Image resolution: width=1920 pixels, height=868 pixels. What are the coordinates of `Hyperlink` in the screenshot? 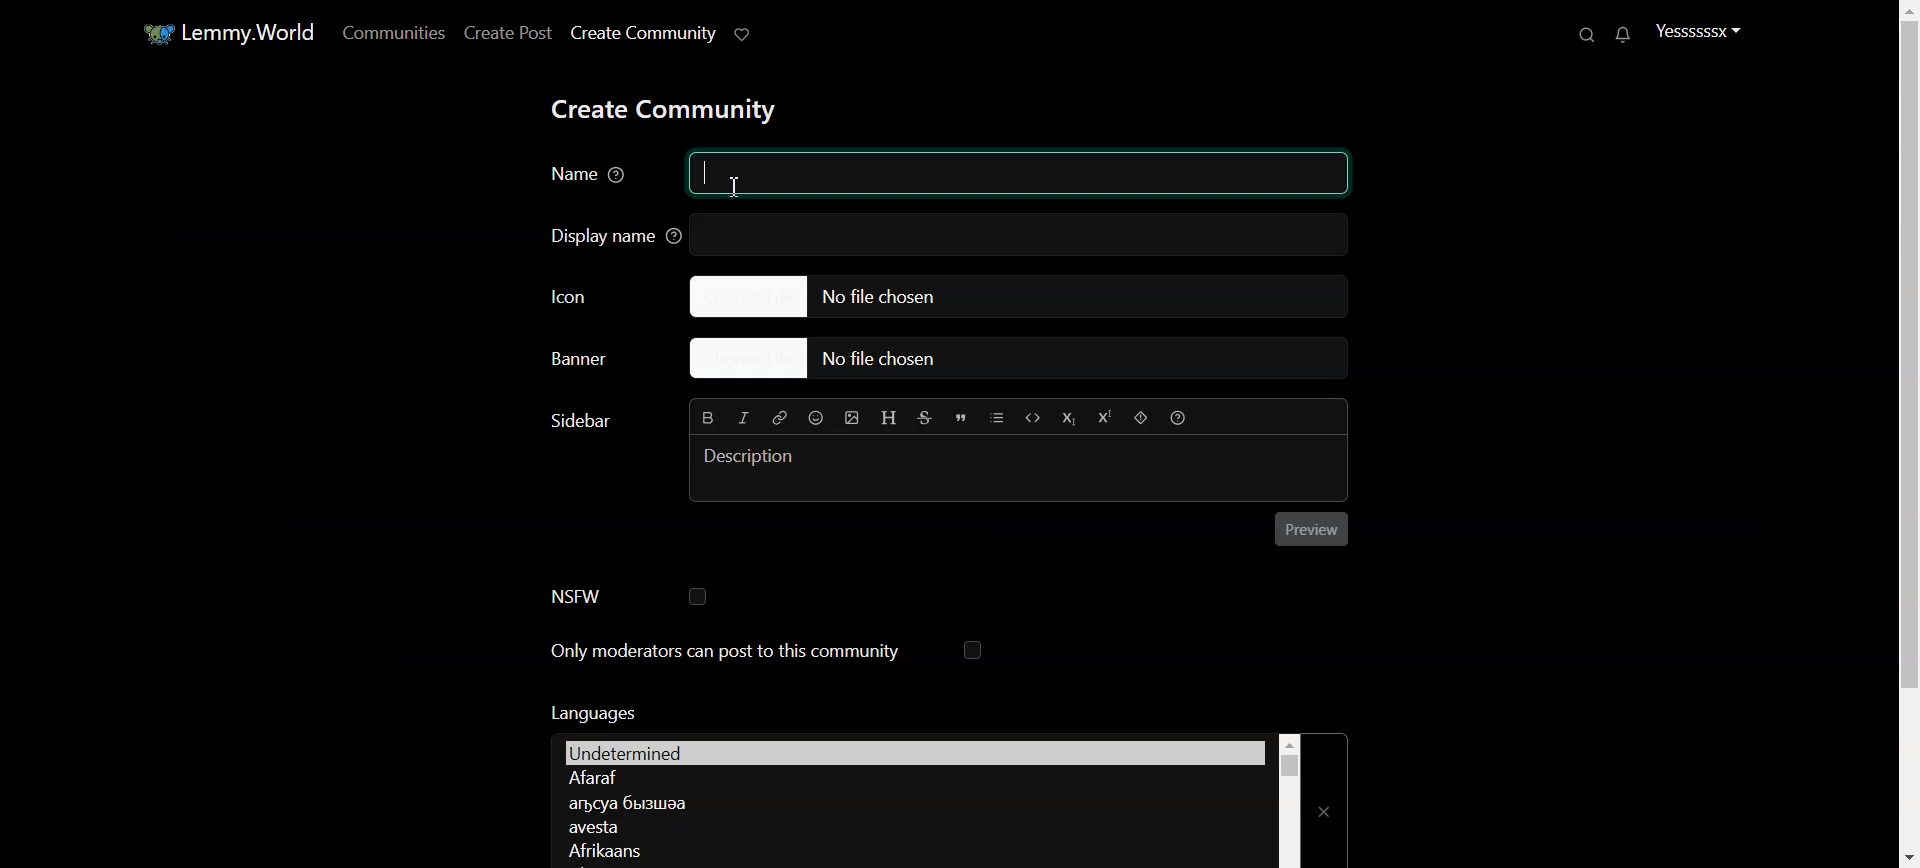 It's located at (778, 417).